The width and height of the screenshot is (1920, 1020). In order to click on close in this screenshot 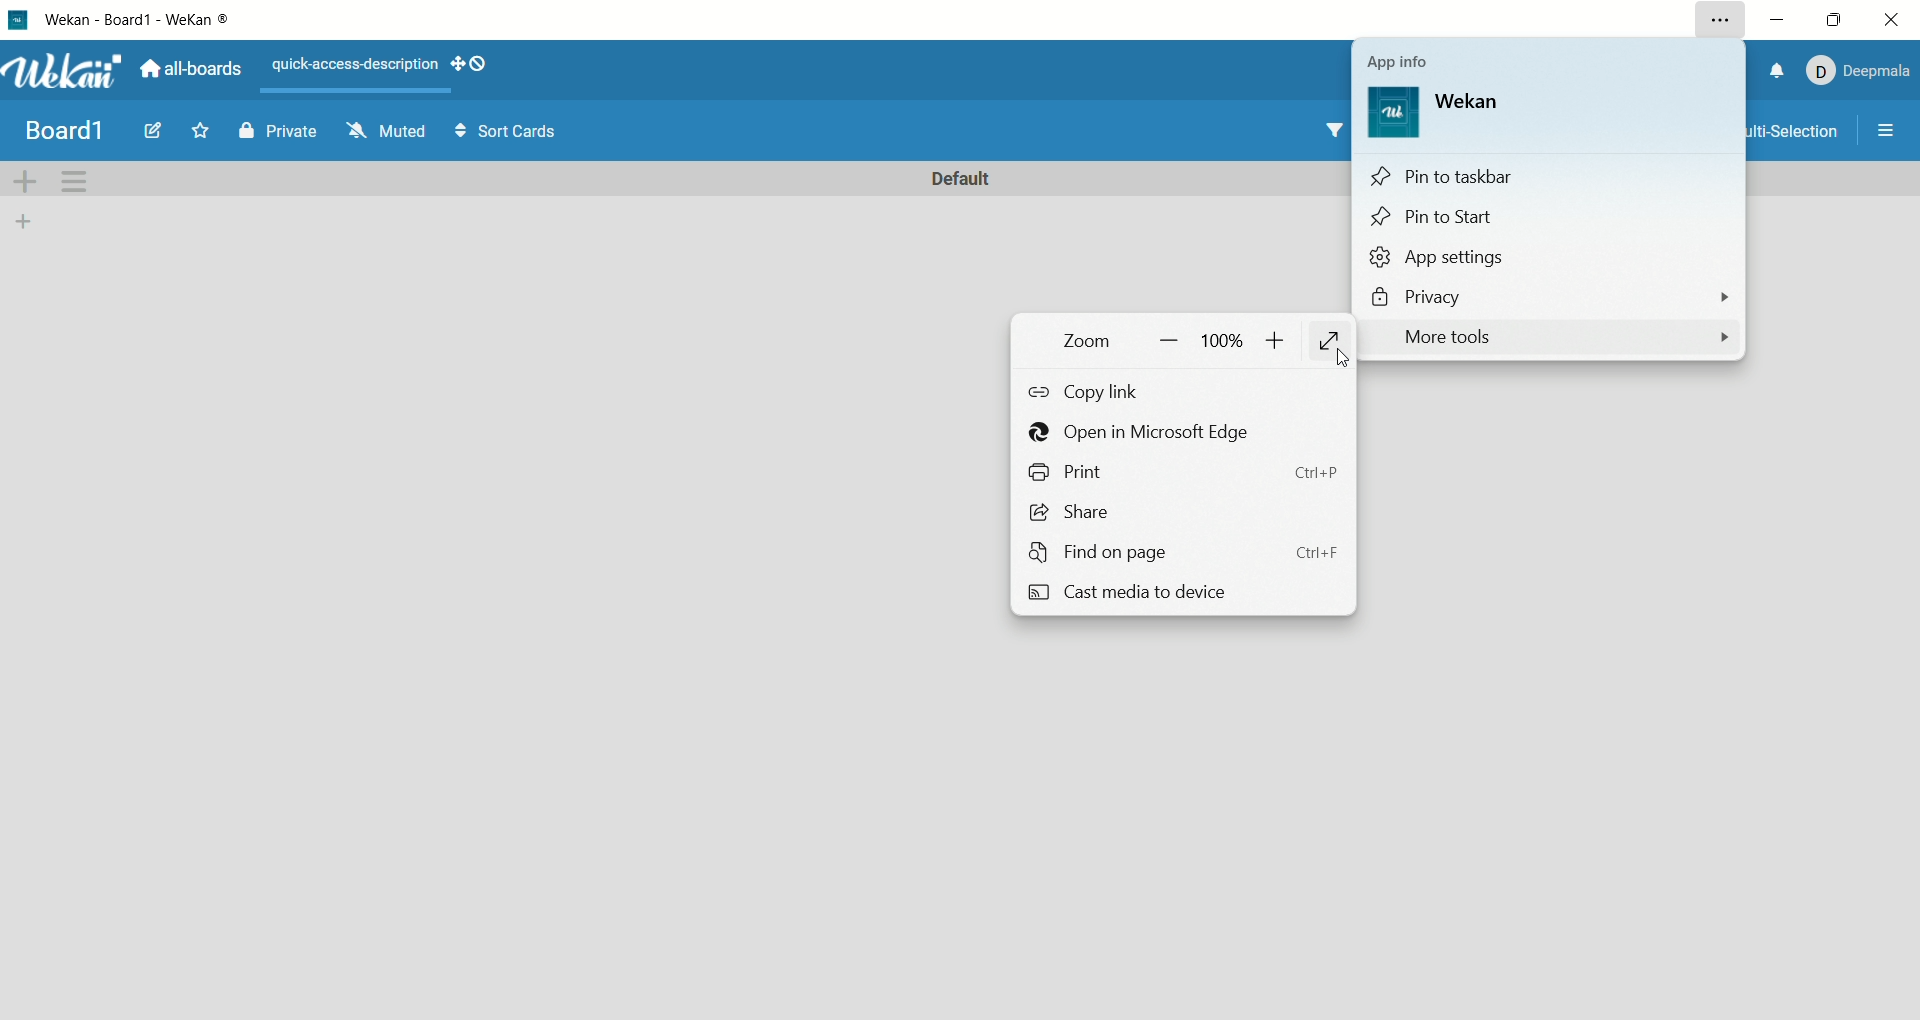, I will do `click(1895, 17)`.